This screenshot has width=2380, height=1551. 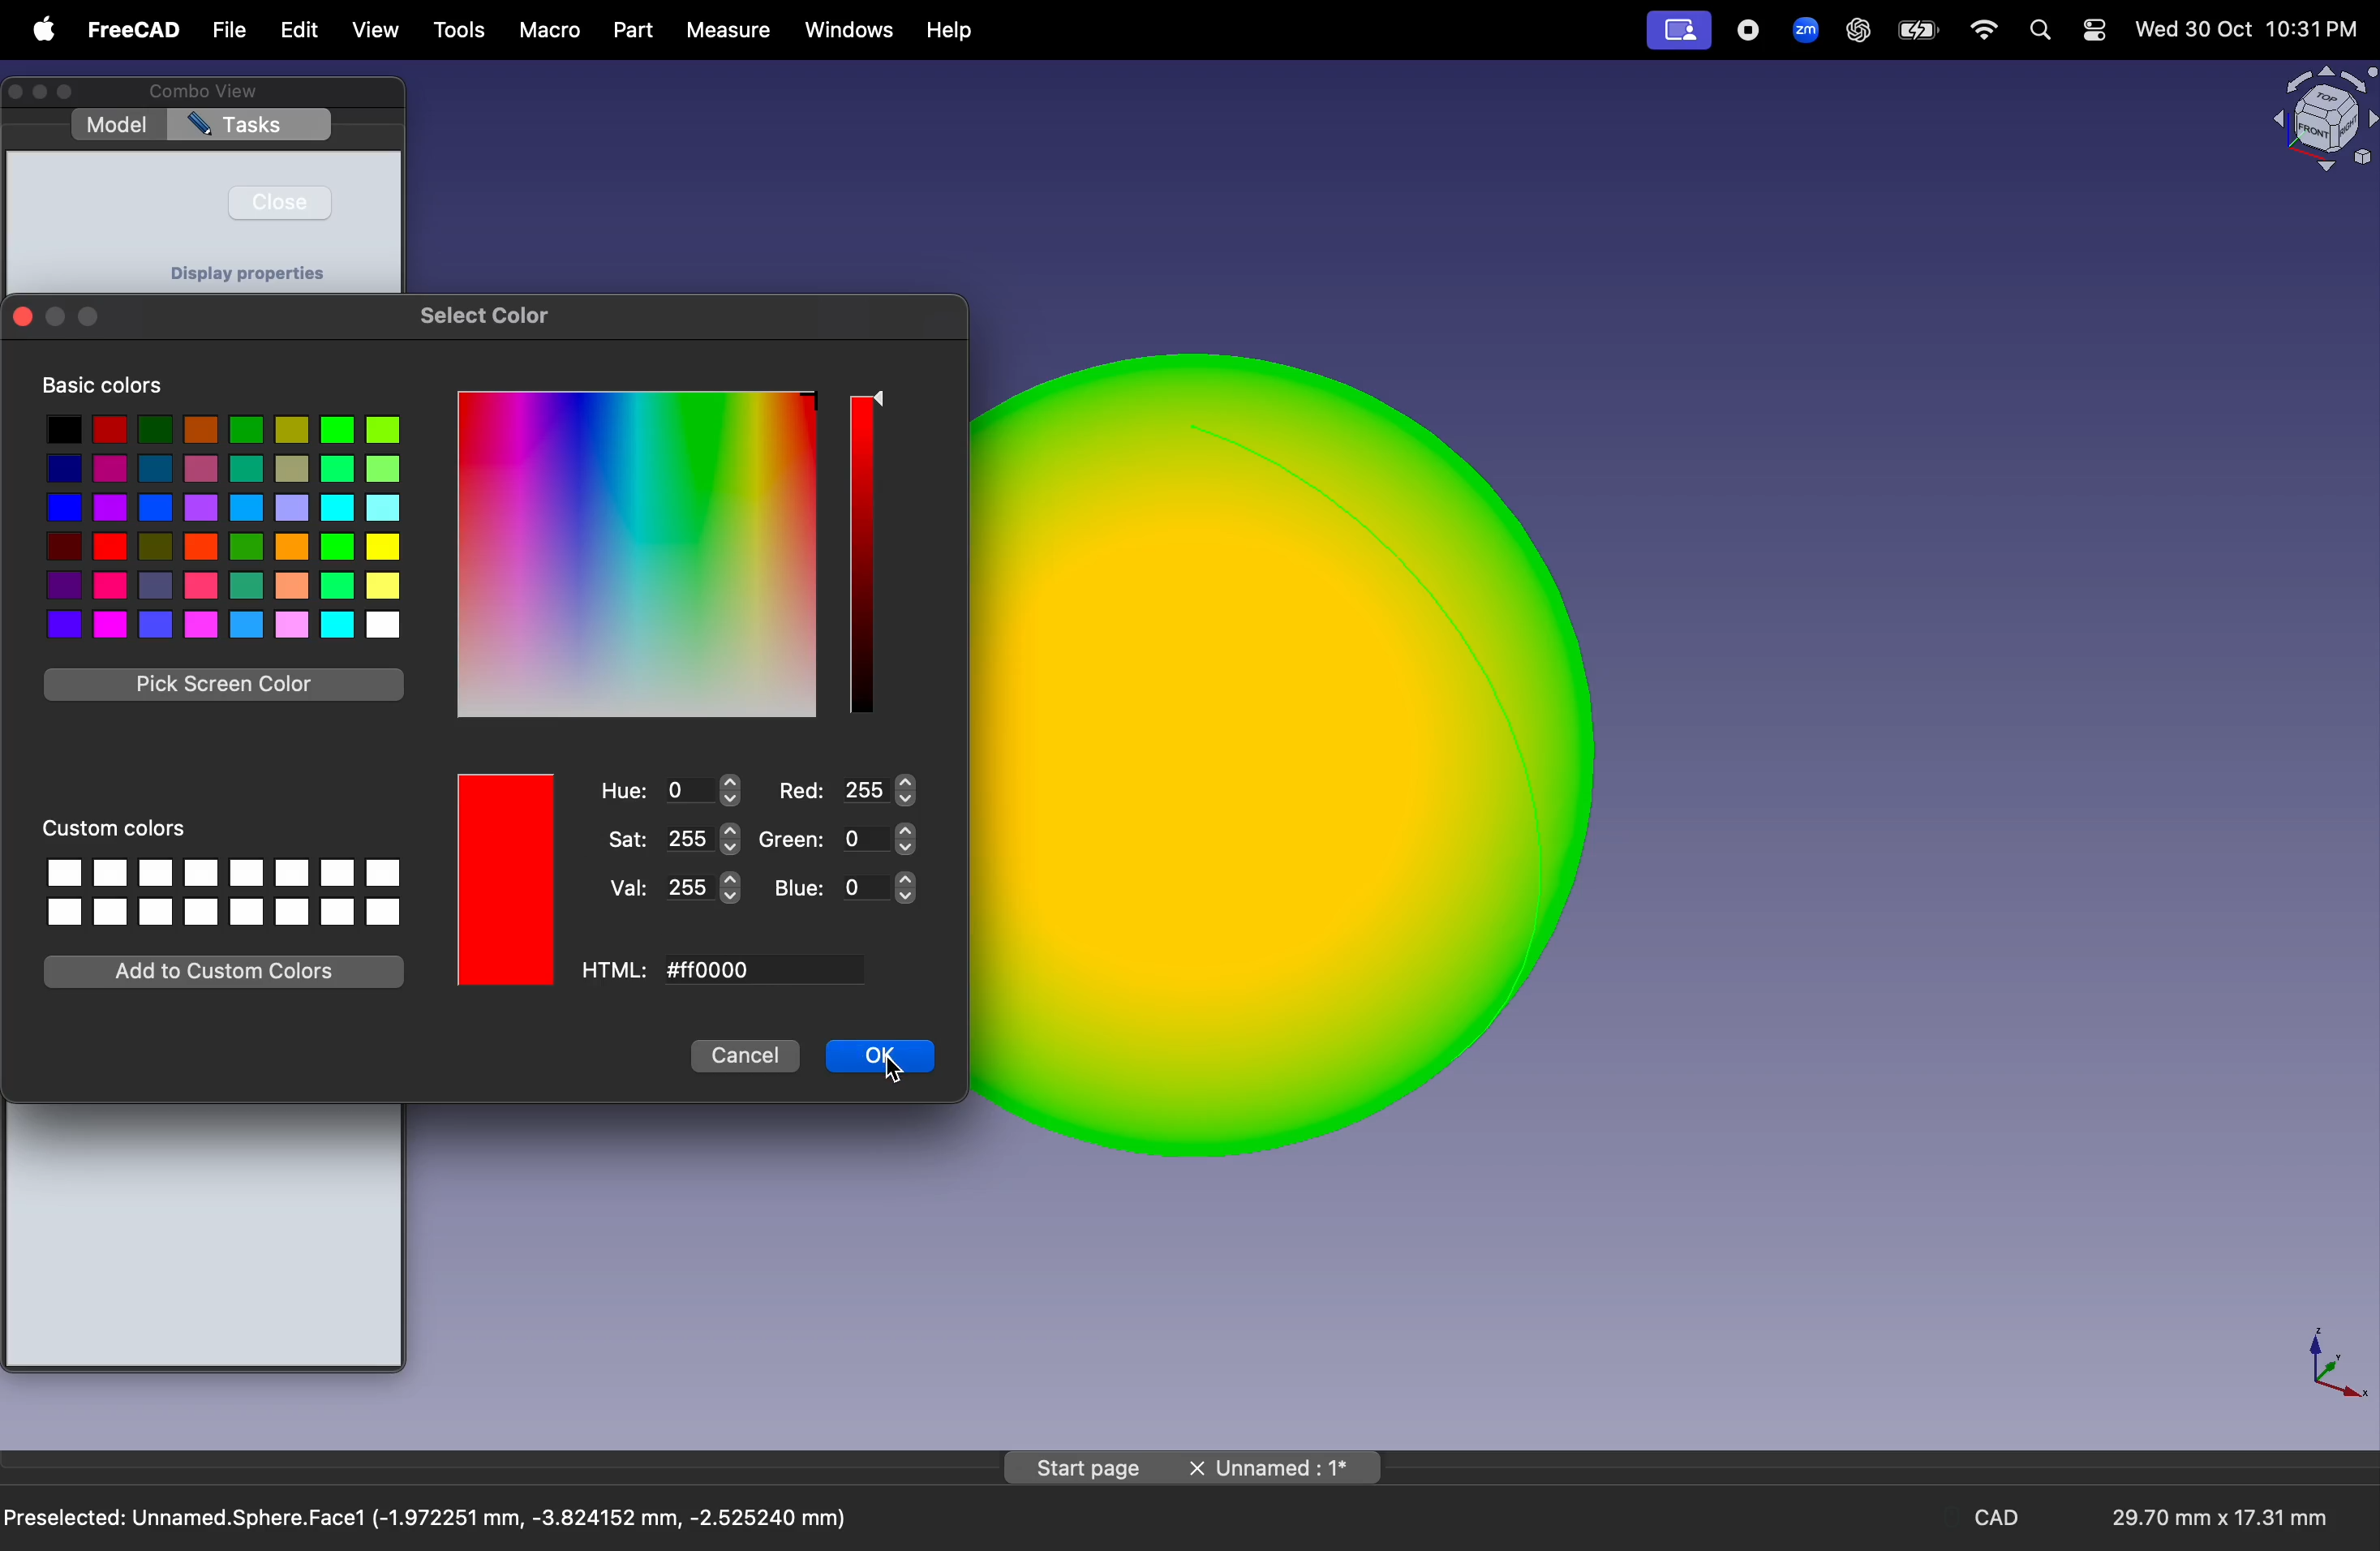 I want to click on axis, so click(x=2331, y=1360).